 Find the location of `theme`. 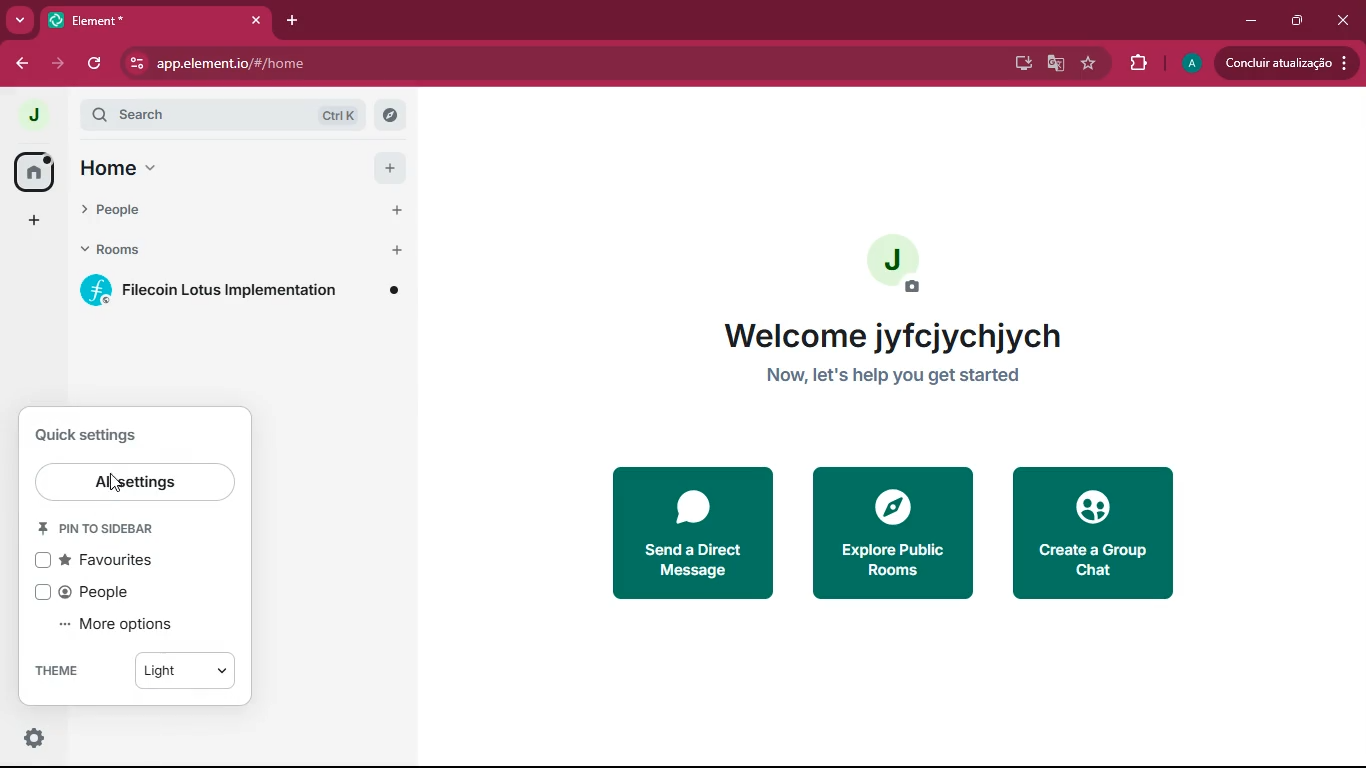

theme is located at coordinates (74, 668).